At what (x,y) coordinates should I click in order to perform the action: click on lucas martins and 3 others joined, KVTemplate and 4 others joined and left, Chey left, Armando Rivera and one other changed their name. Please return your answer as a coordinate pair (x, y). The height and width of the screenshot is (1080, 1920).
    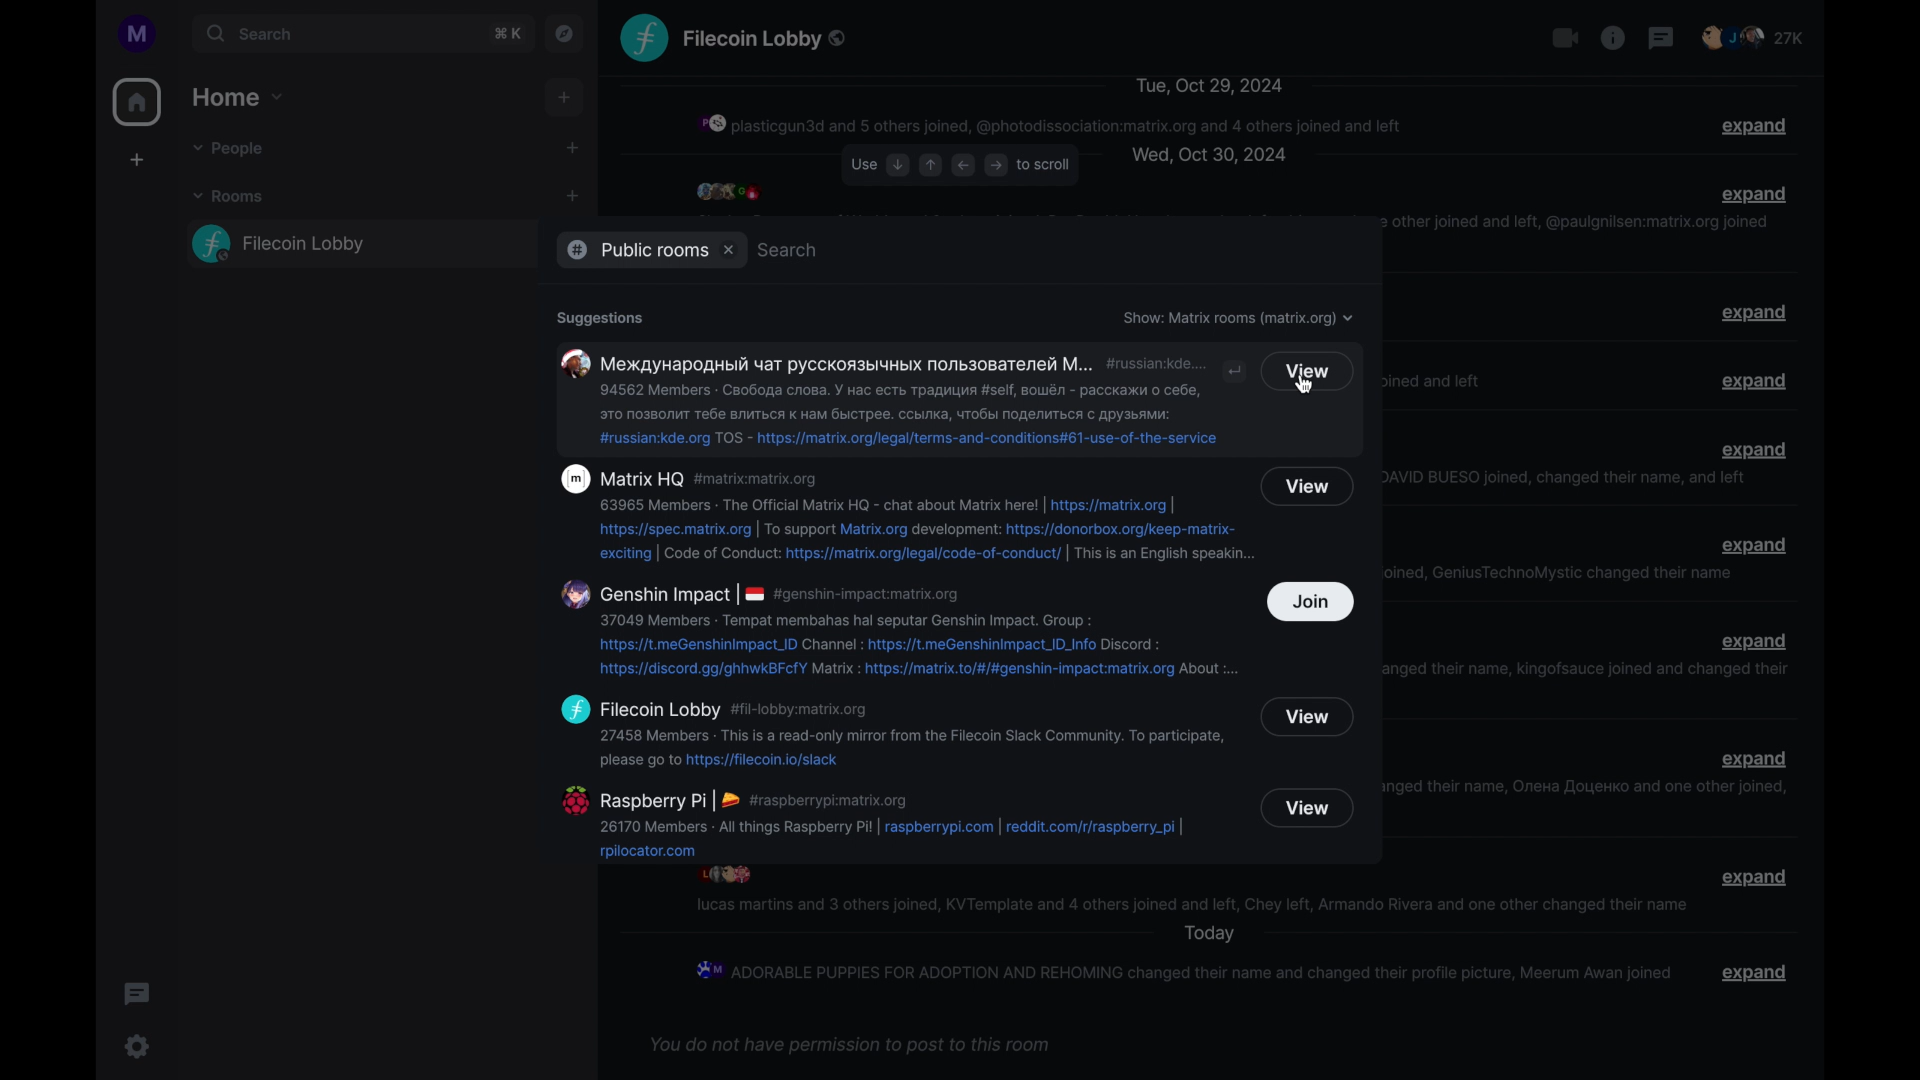
    Looking at the image, I should click on (1191, 905).